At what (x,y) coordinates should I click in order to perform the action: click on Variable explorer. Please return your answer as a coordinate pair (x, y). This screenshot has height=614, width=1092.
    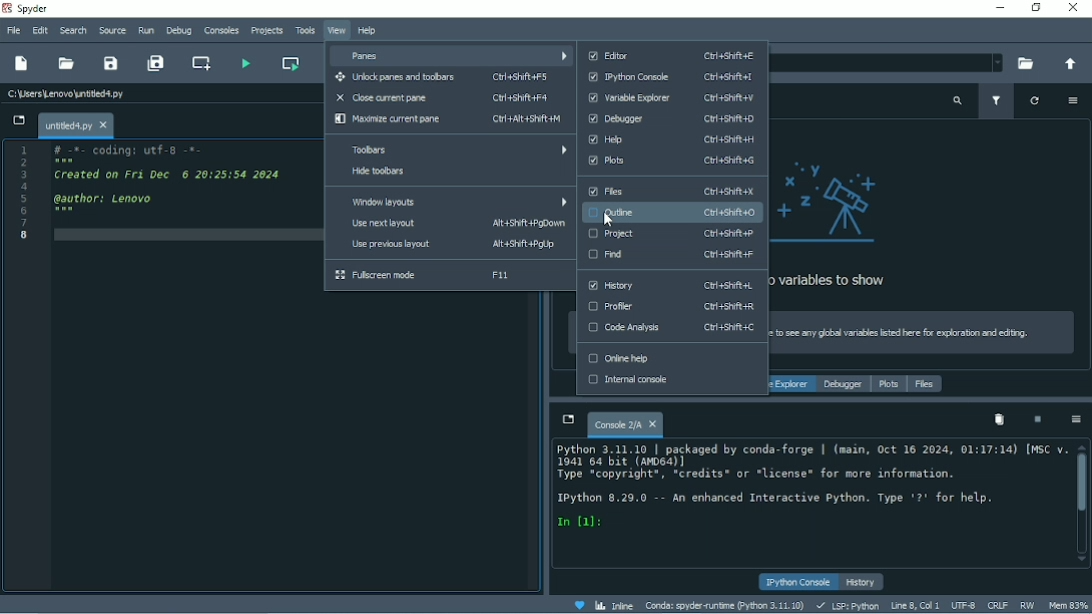
    Looking at the image, I should click on (793, 384).